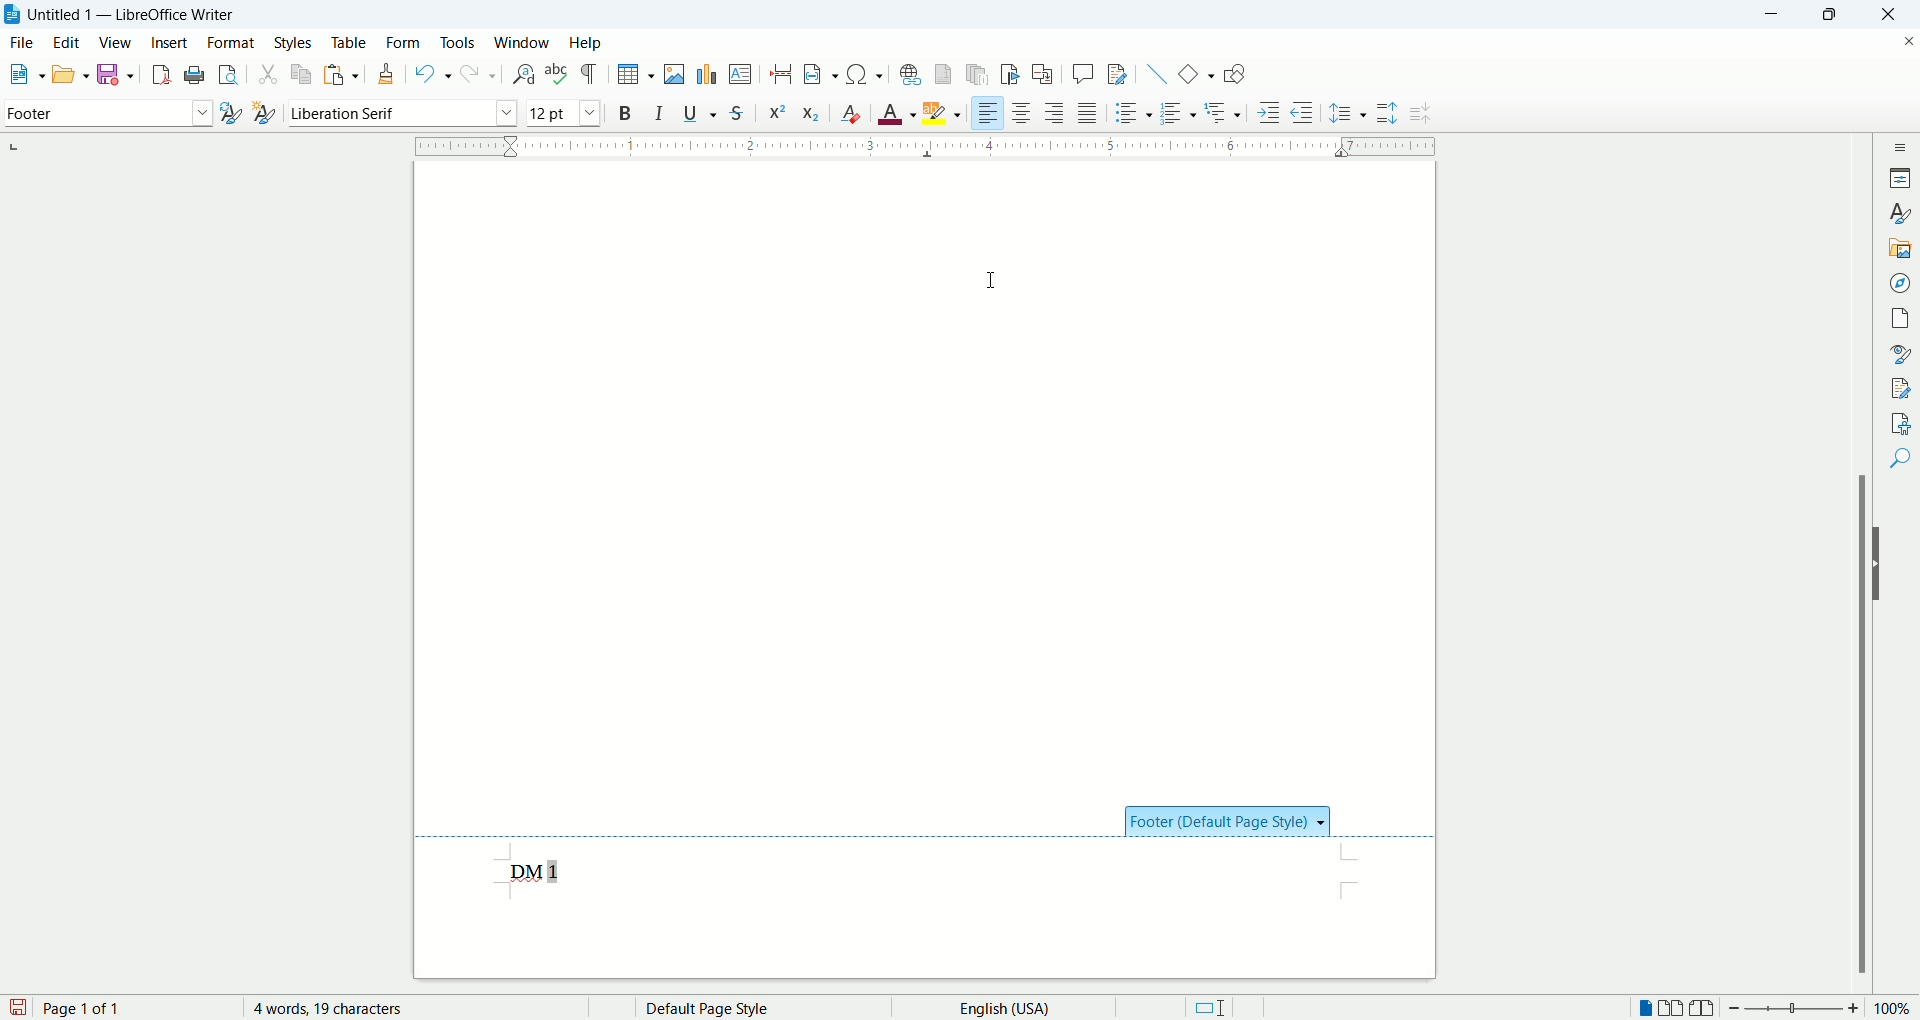 Image resolution: width=1920 pixels, height=1020 pixels. Describe the element at coordinates (192, 75) in the screenshot. I see `print` at that location.